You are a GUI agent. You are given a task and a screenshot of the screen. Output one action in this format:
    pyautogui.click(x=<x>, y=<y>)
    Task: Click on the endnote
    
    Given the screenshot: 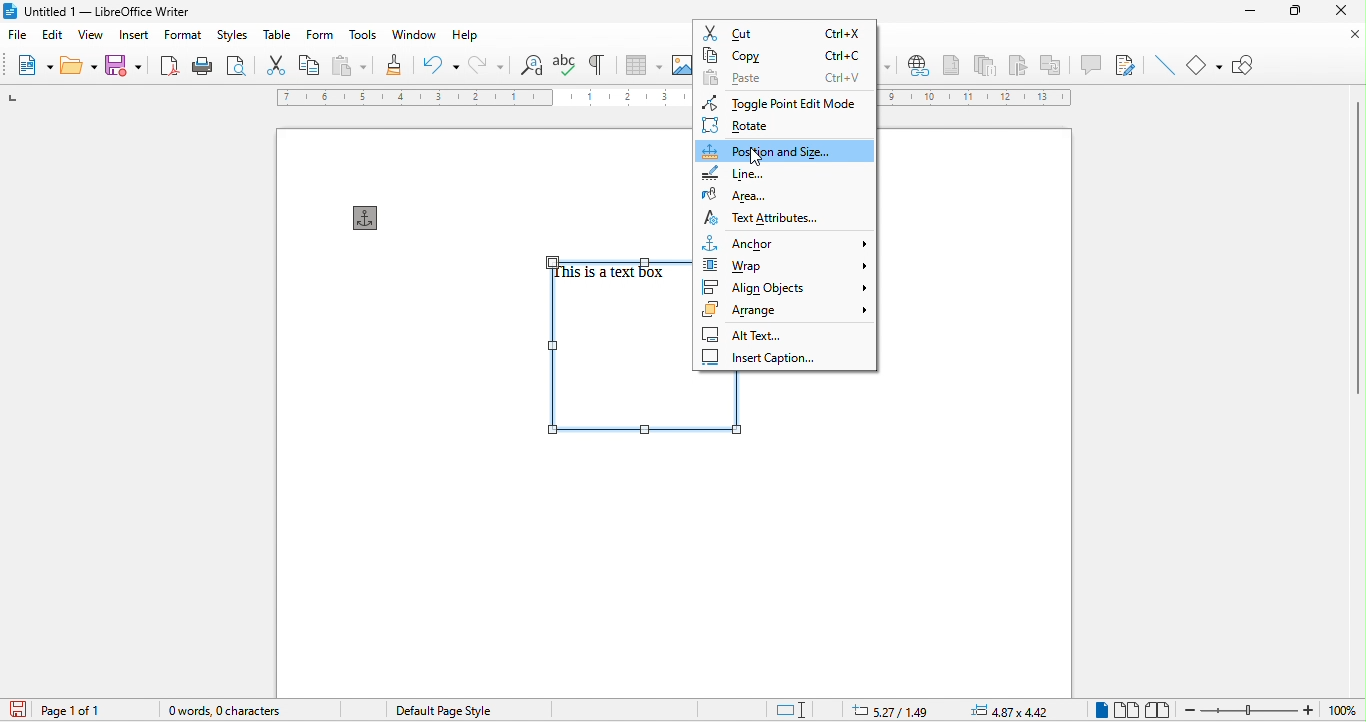 What is the action you would take?
    pyautogui.click(x=986, y=64)
    